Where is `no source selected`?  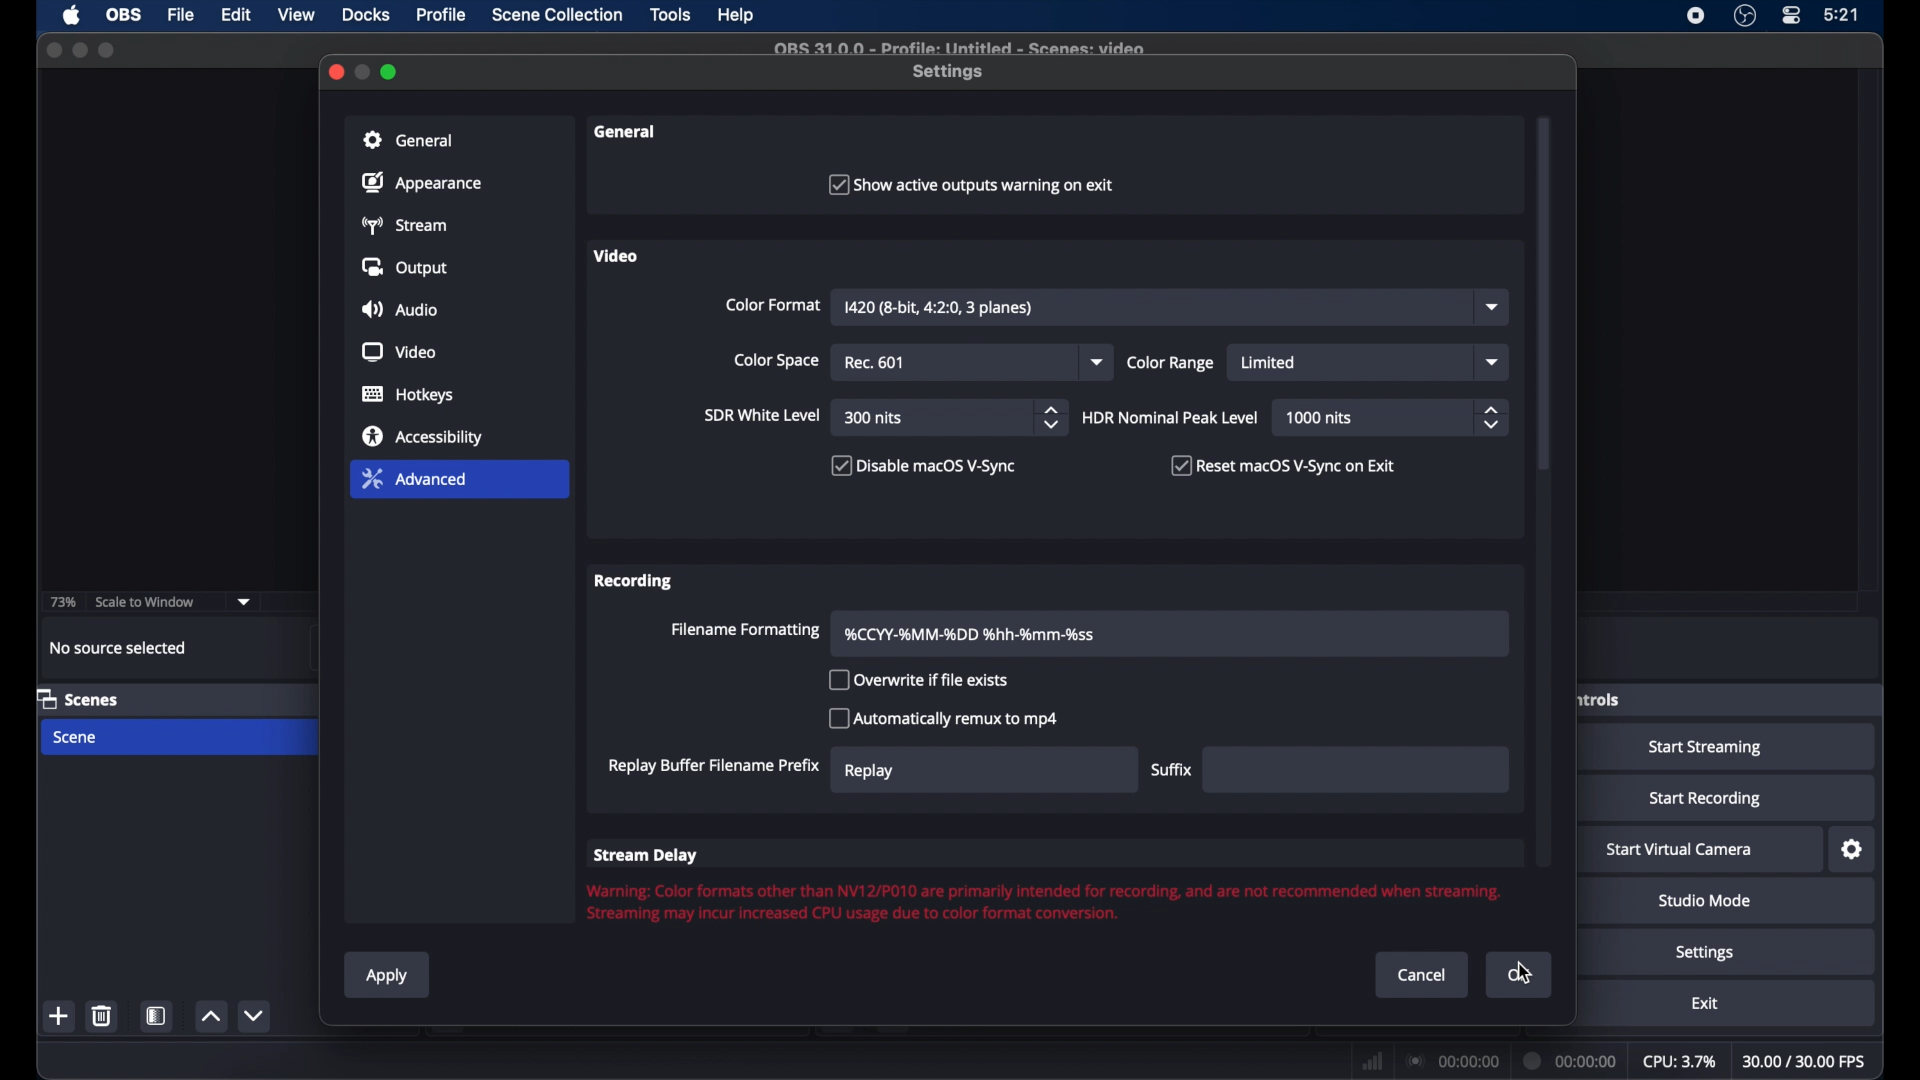
no source selected is located at coordinates (116, 647).